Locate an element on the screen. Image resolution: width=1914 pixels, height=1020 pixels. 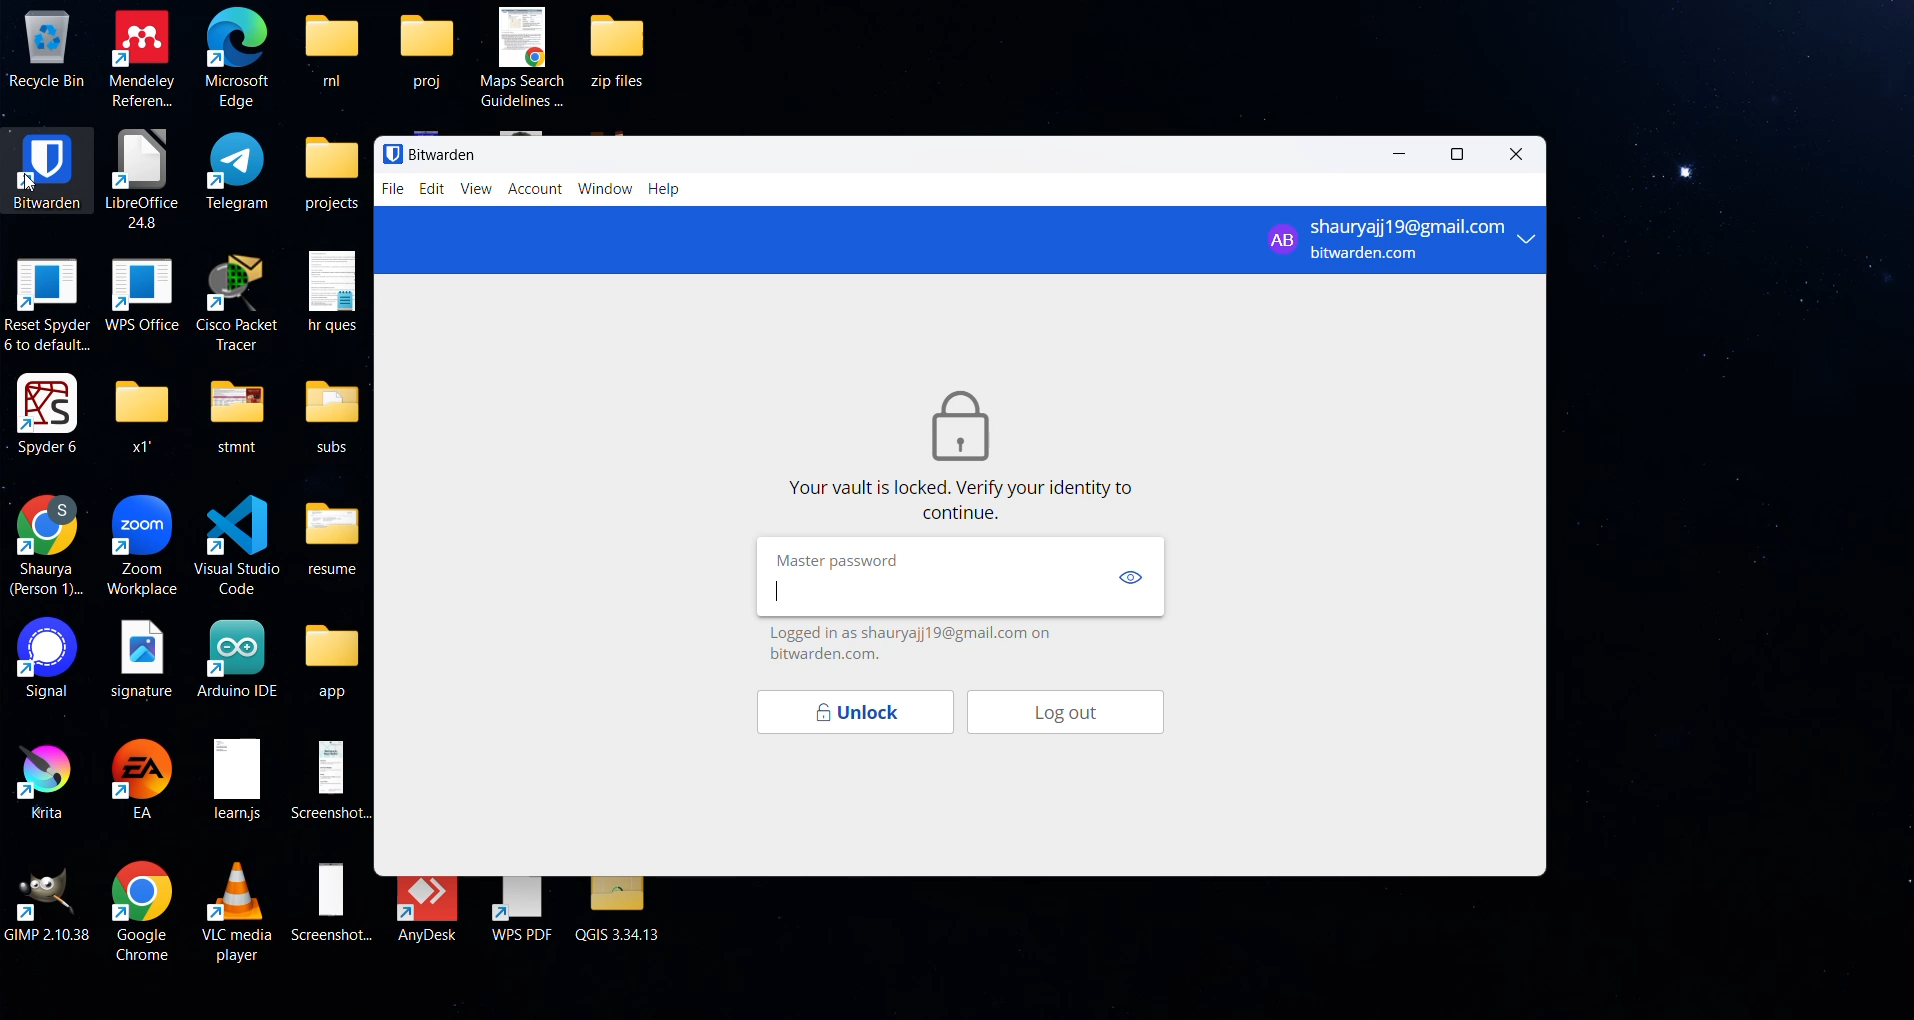
Figure is located at coordinates (960, 423).